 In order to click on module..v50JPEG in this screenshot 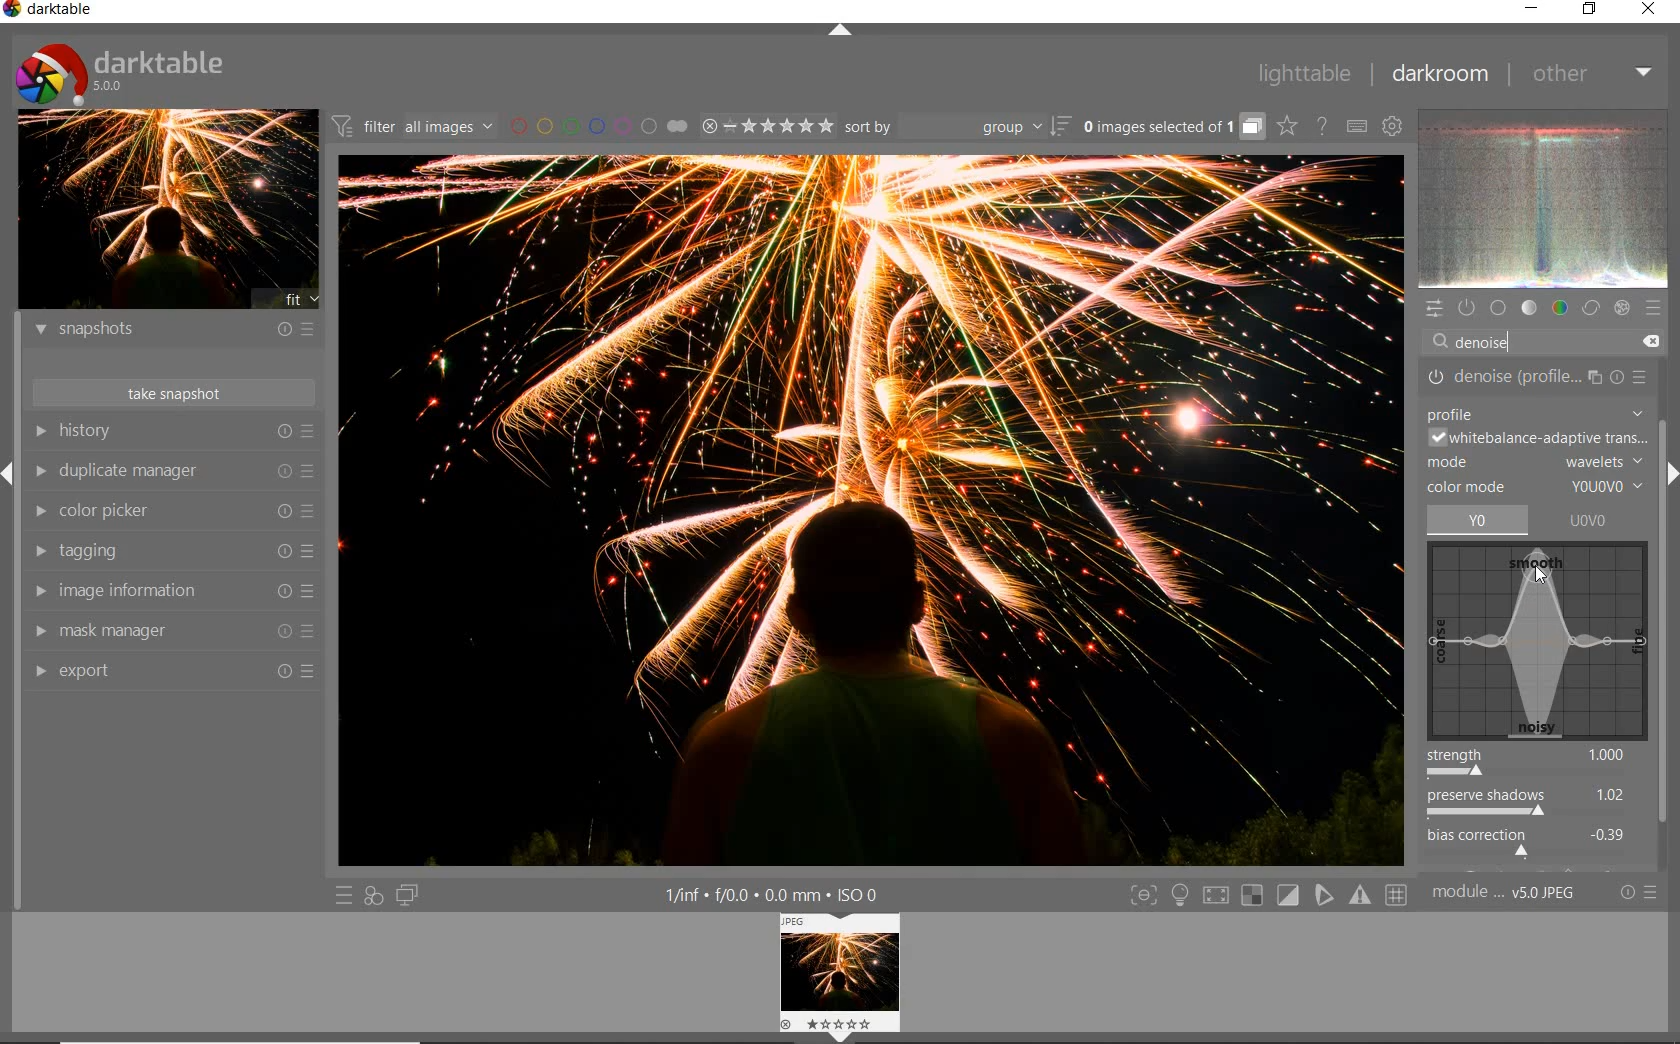, I will do `click(1502, 893)`.